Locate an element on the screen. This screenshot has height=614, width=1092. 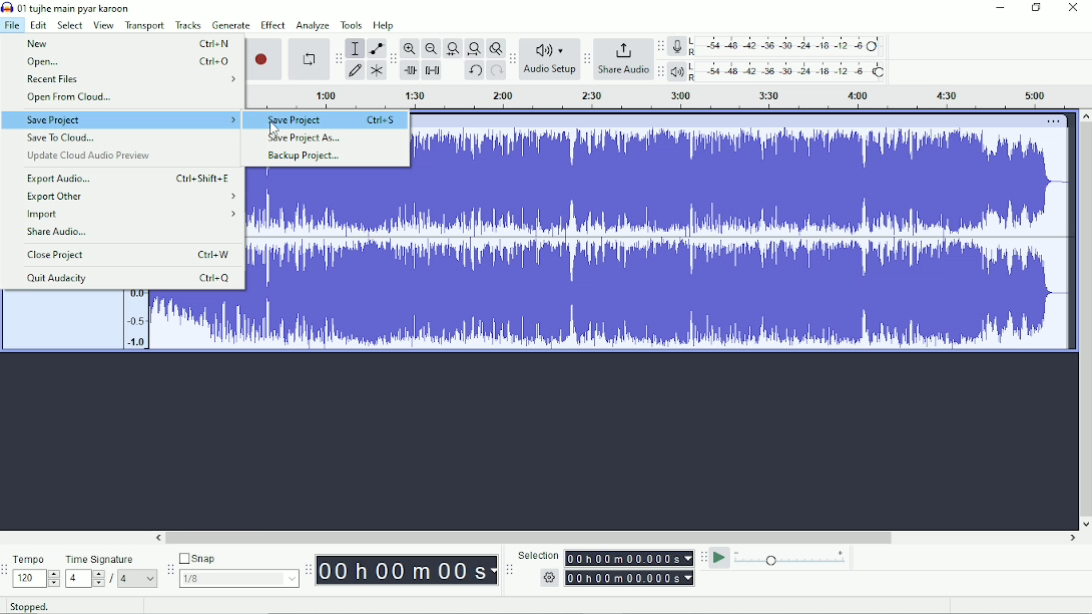
Cursor is located at coordinates (274, 130).